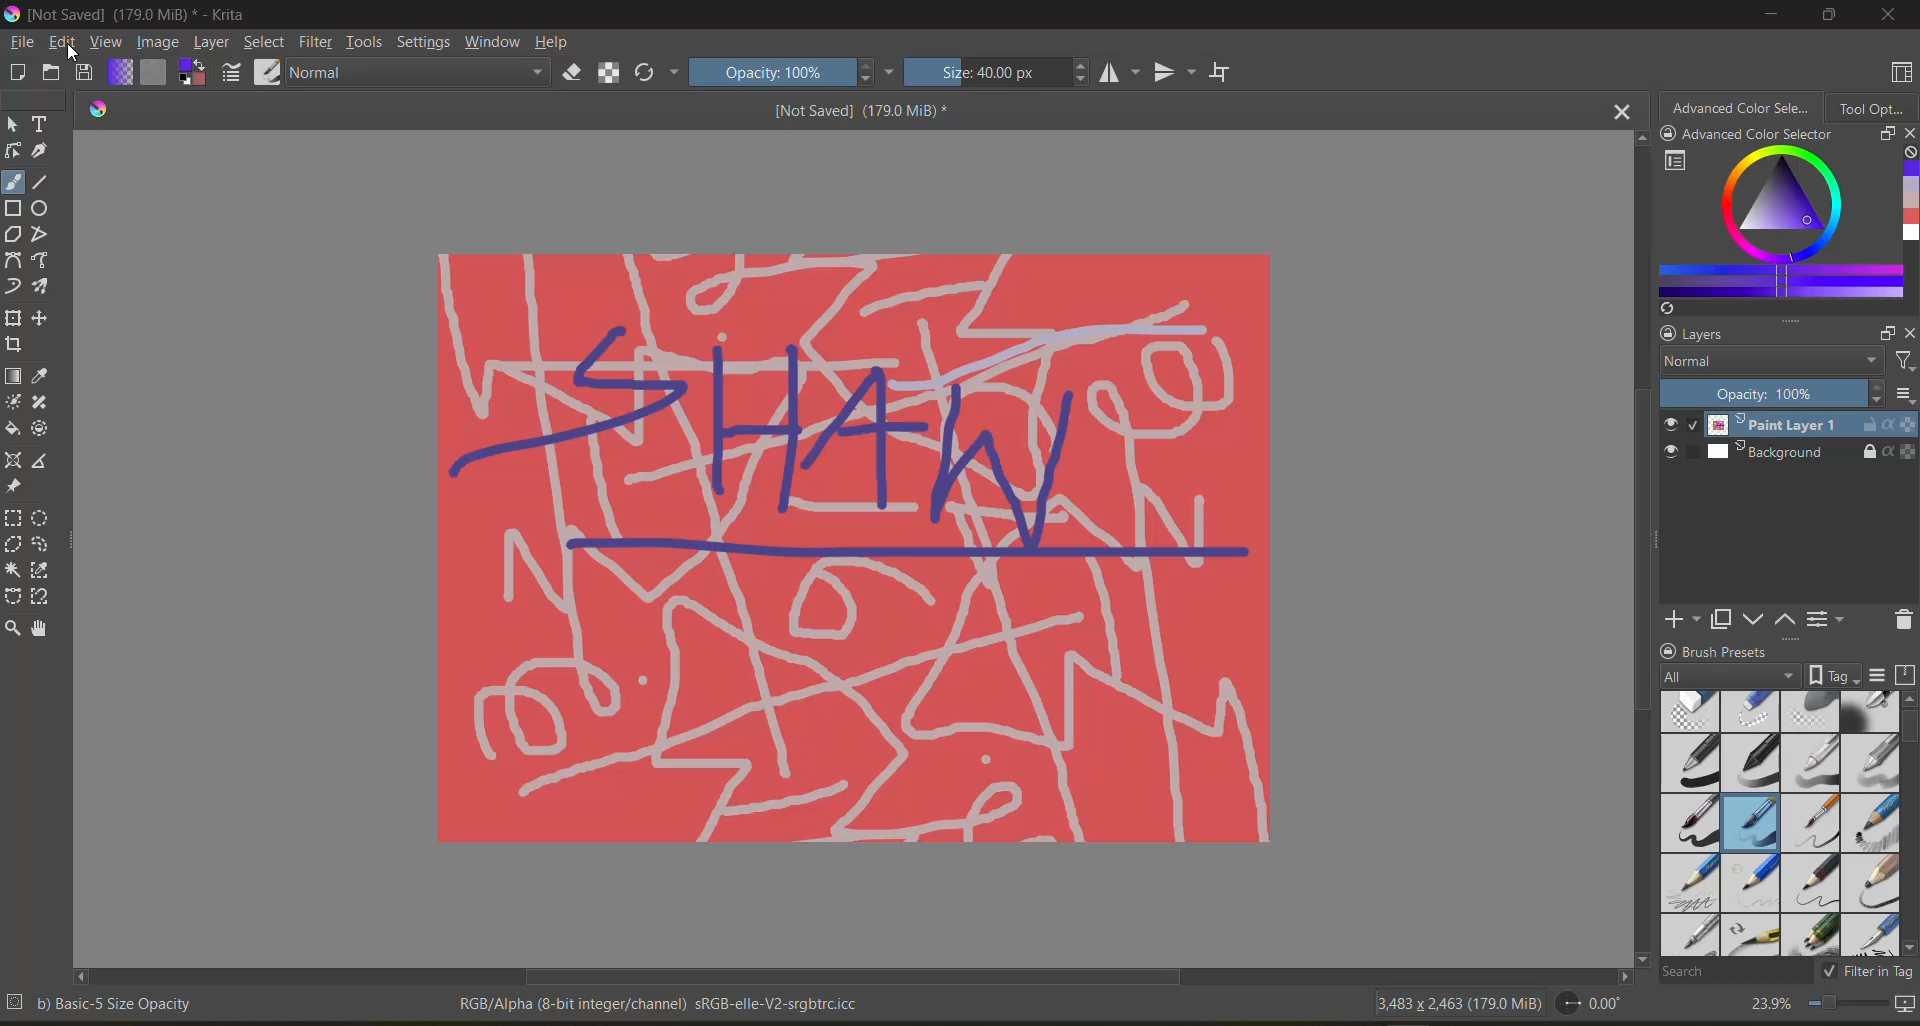 The image size is (1920, 1026). Describe the element at coordinates (1908, 332) in the screenshot. I see `close docker` at that location.